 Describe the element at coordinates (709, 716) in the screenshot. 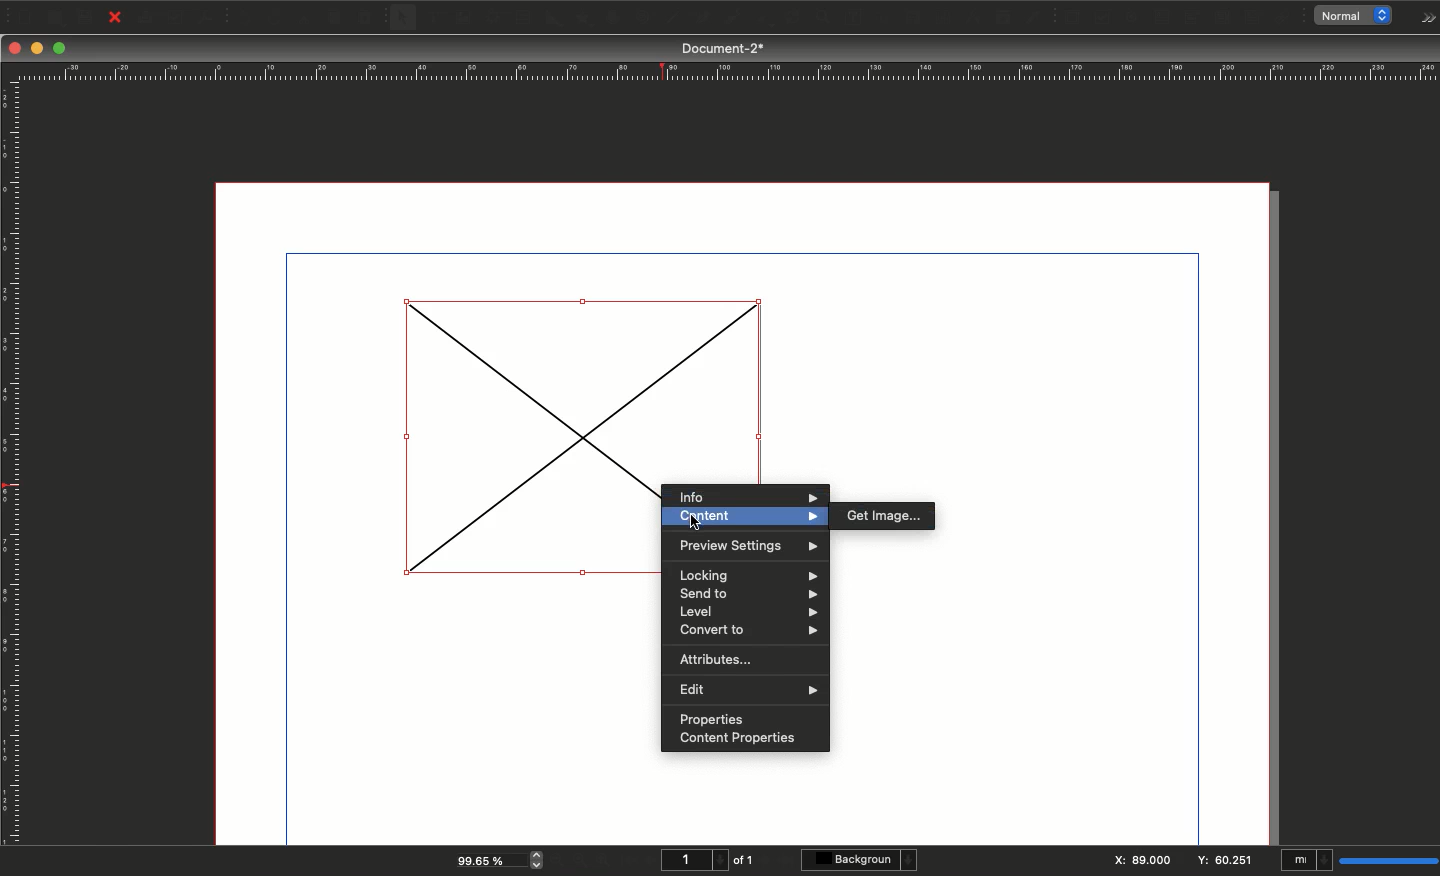

I see `Properties` at that location.